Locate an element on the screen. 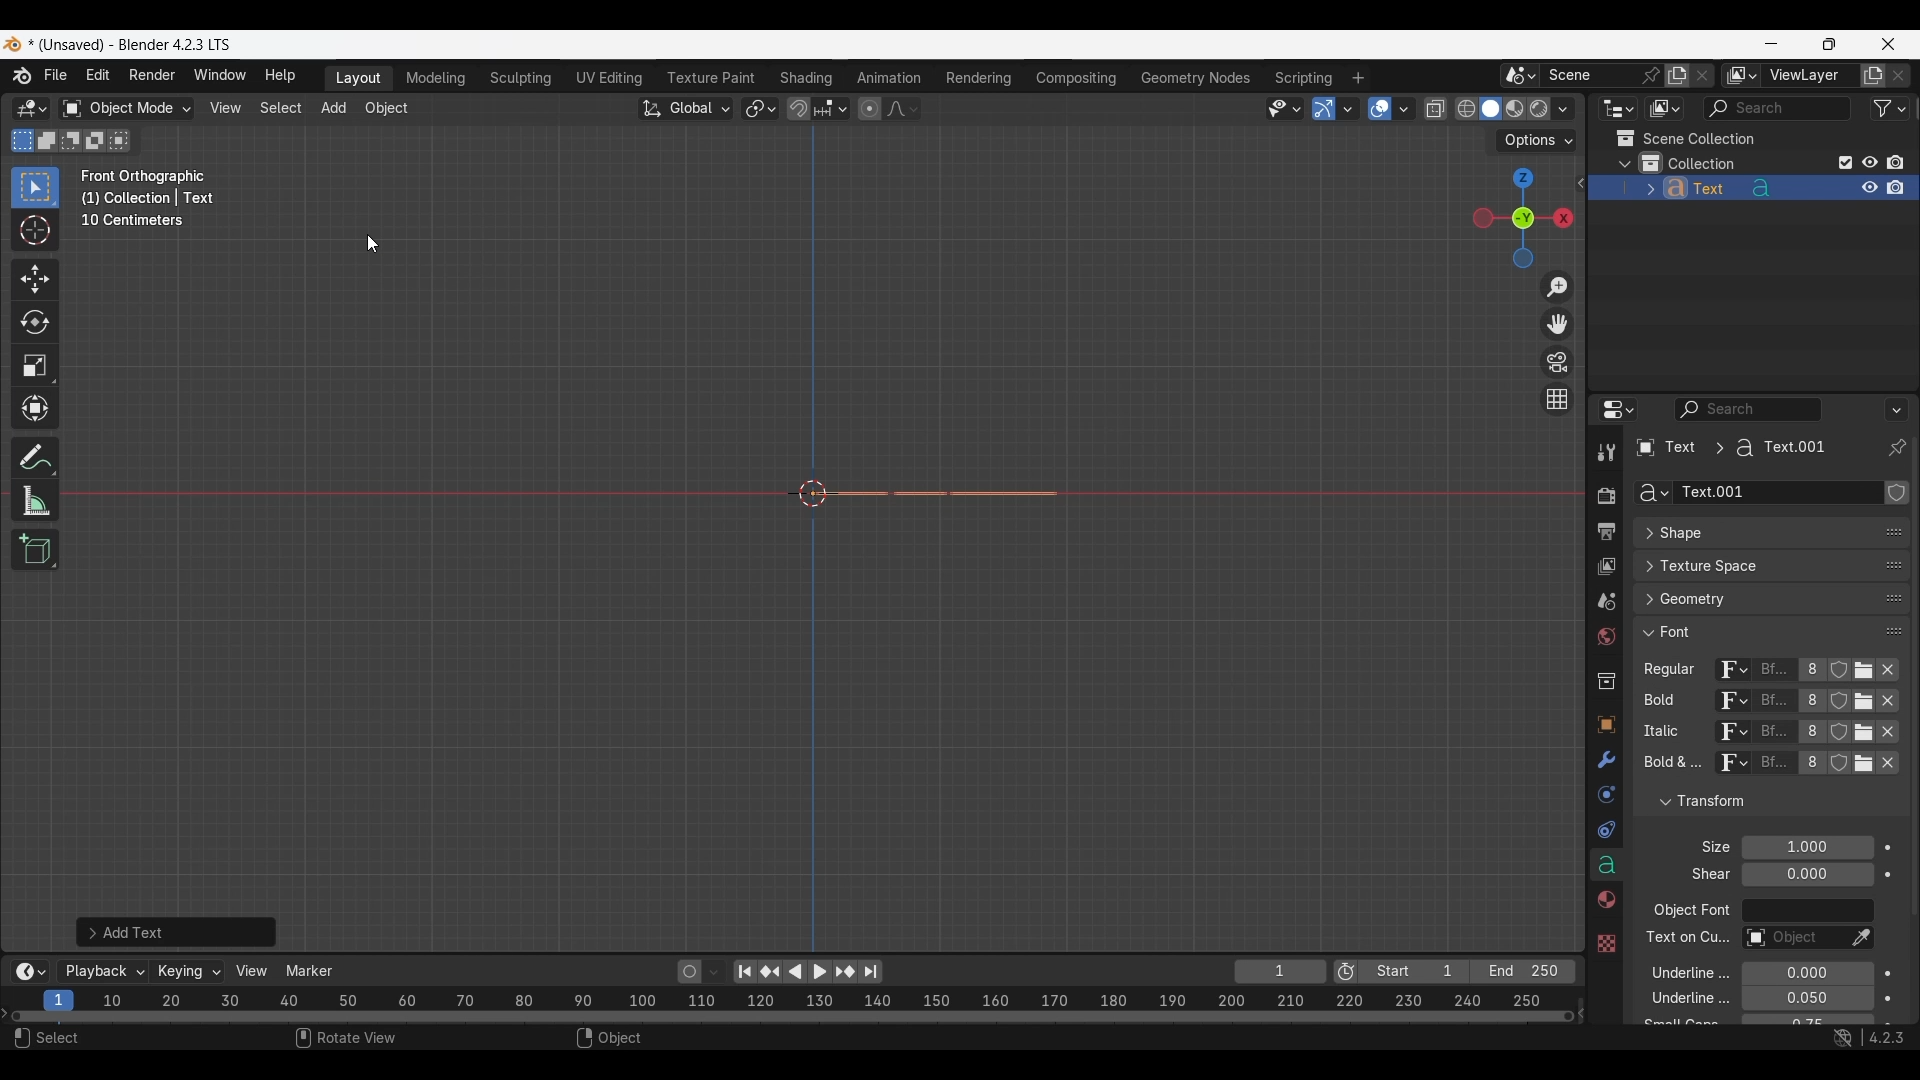  Transformation orientation, global is located at coordinates (686, 109).